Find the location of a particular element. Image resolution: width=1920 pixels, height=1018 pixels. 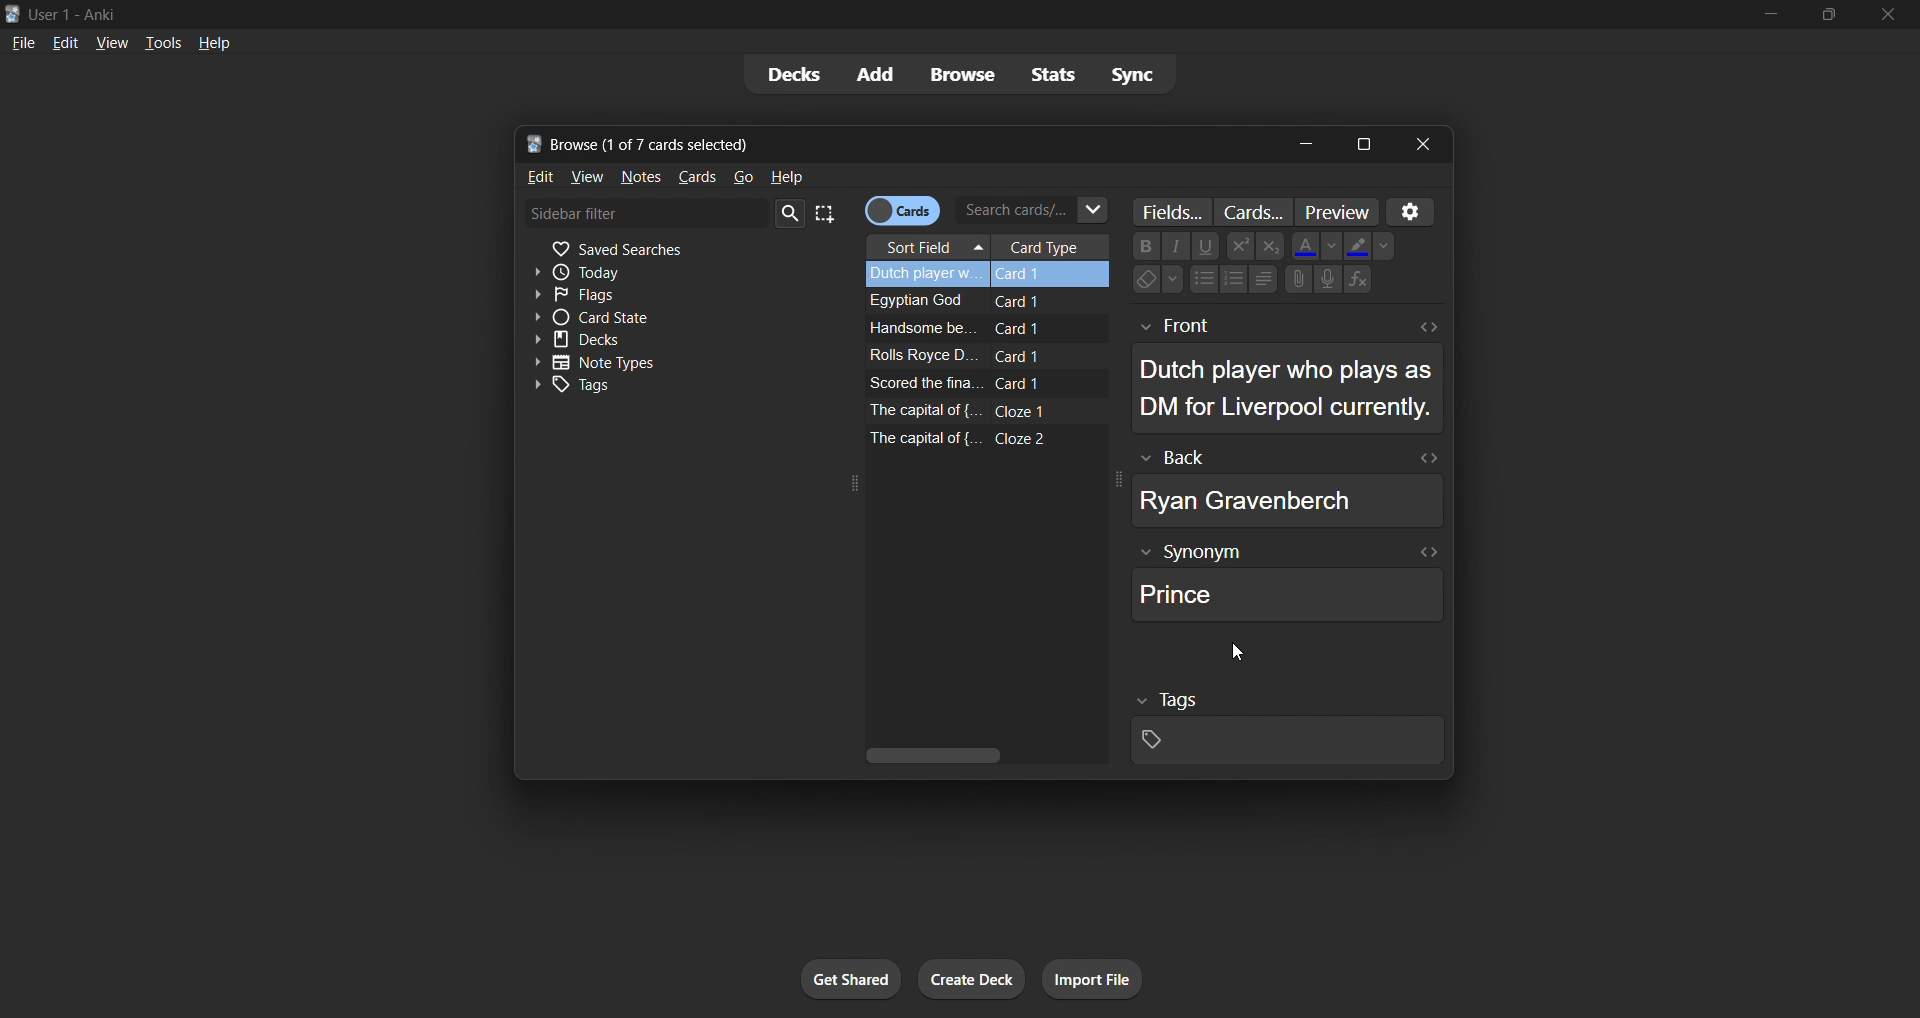

edit is located at coordinates (539, 177).